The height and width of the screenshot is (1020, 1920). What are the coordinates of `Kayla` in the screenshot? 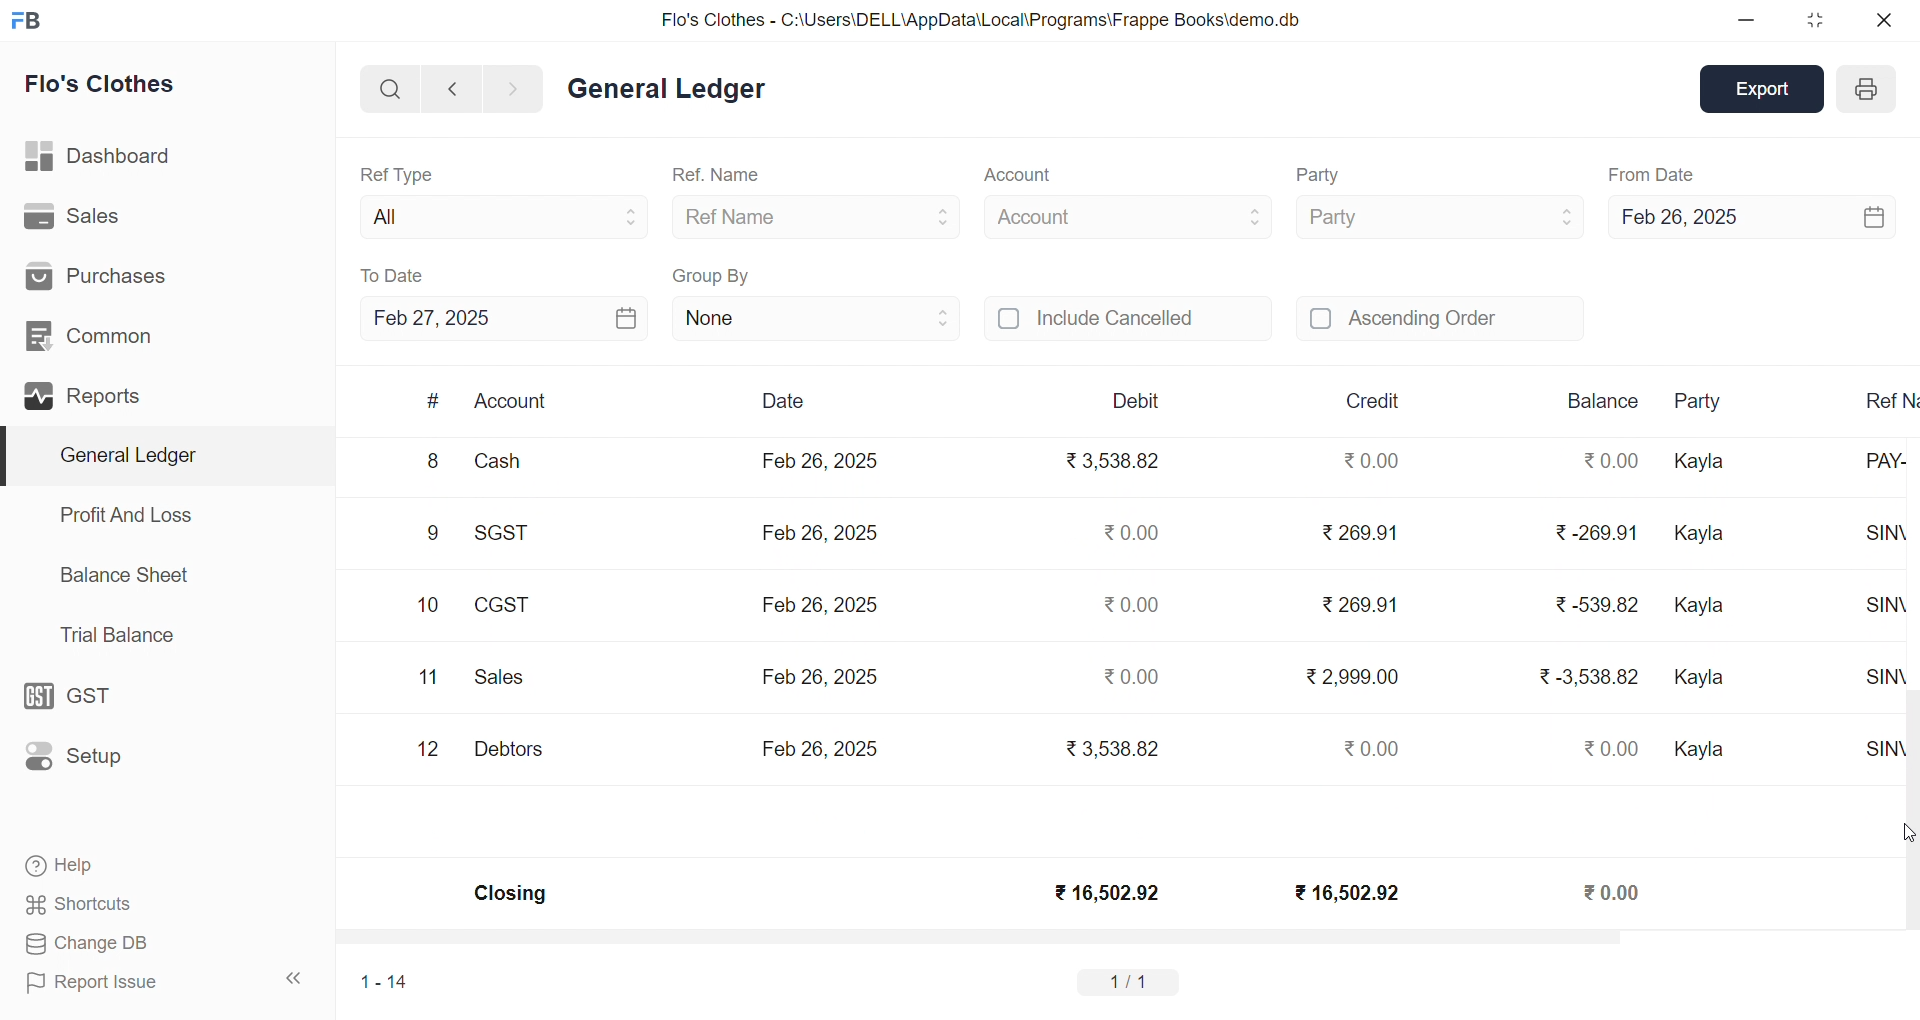 It's located at (1702, 678).